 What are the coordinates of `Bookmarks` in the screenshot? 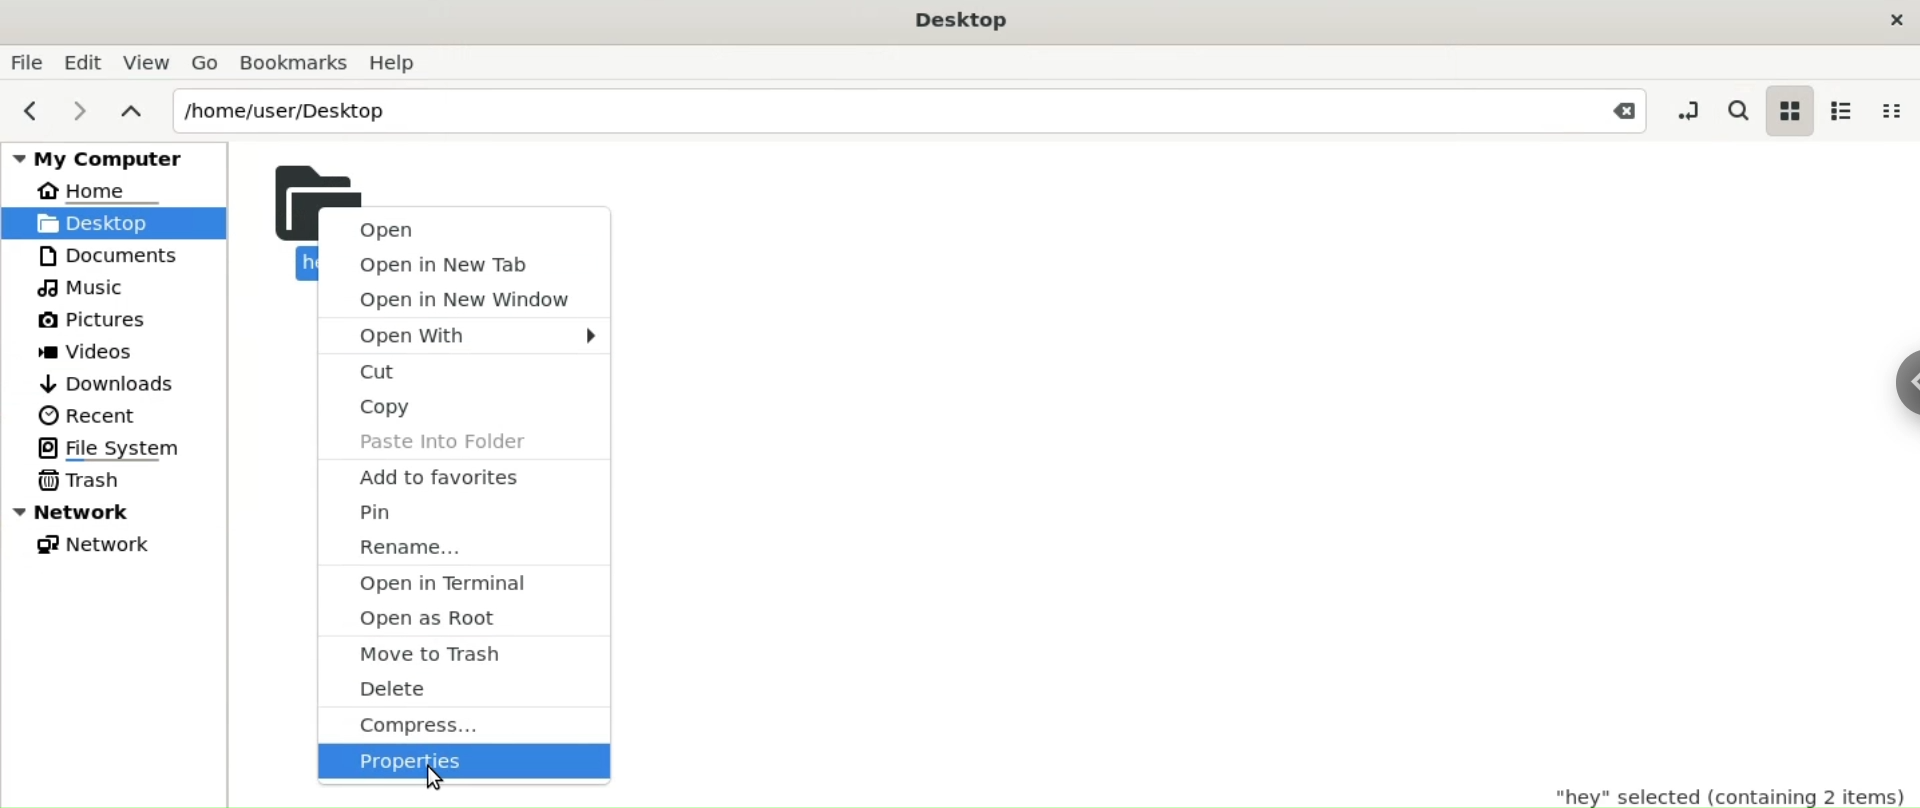 It's located at (295, 62).